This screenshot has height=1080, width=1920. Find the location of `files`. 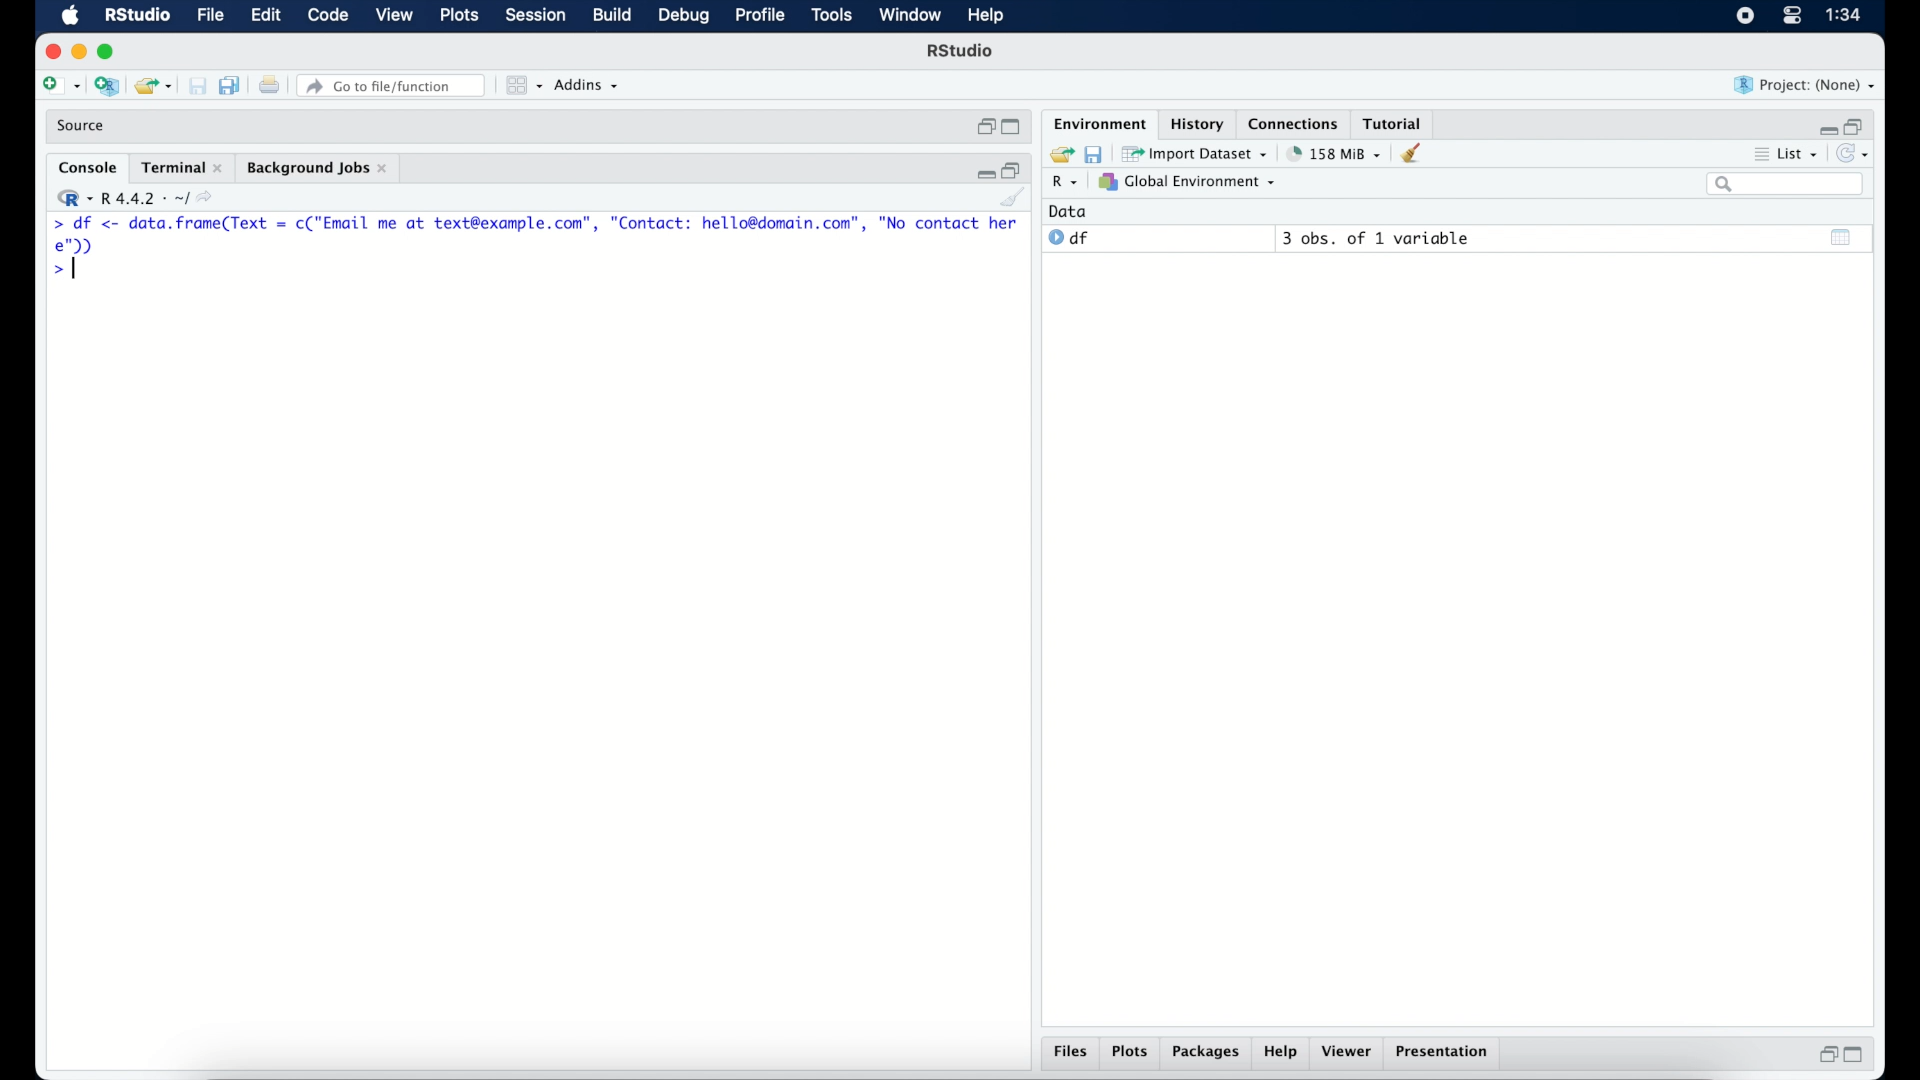

files is located at coordinates (1068, 1051).